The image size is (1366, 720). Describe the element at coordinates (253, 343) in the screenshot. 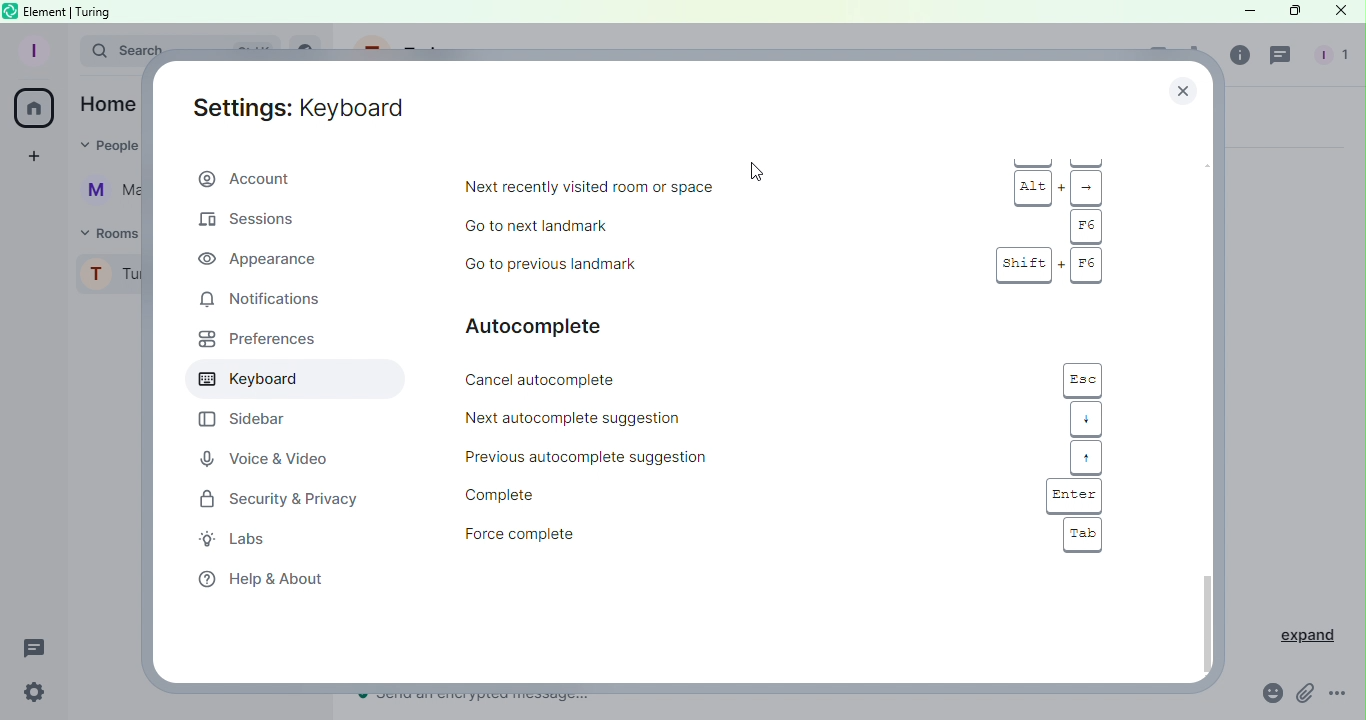

I see `Preferences` at that location.